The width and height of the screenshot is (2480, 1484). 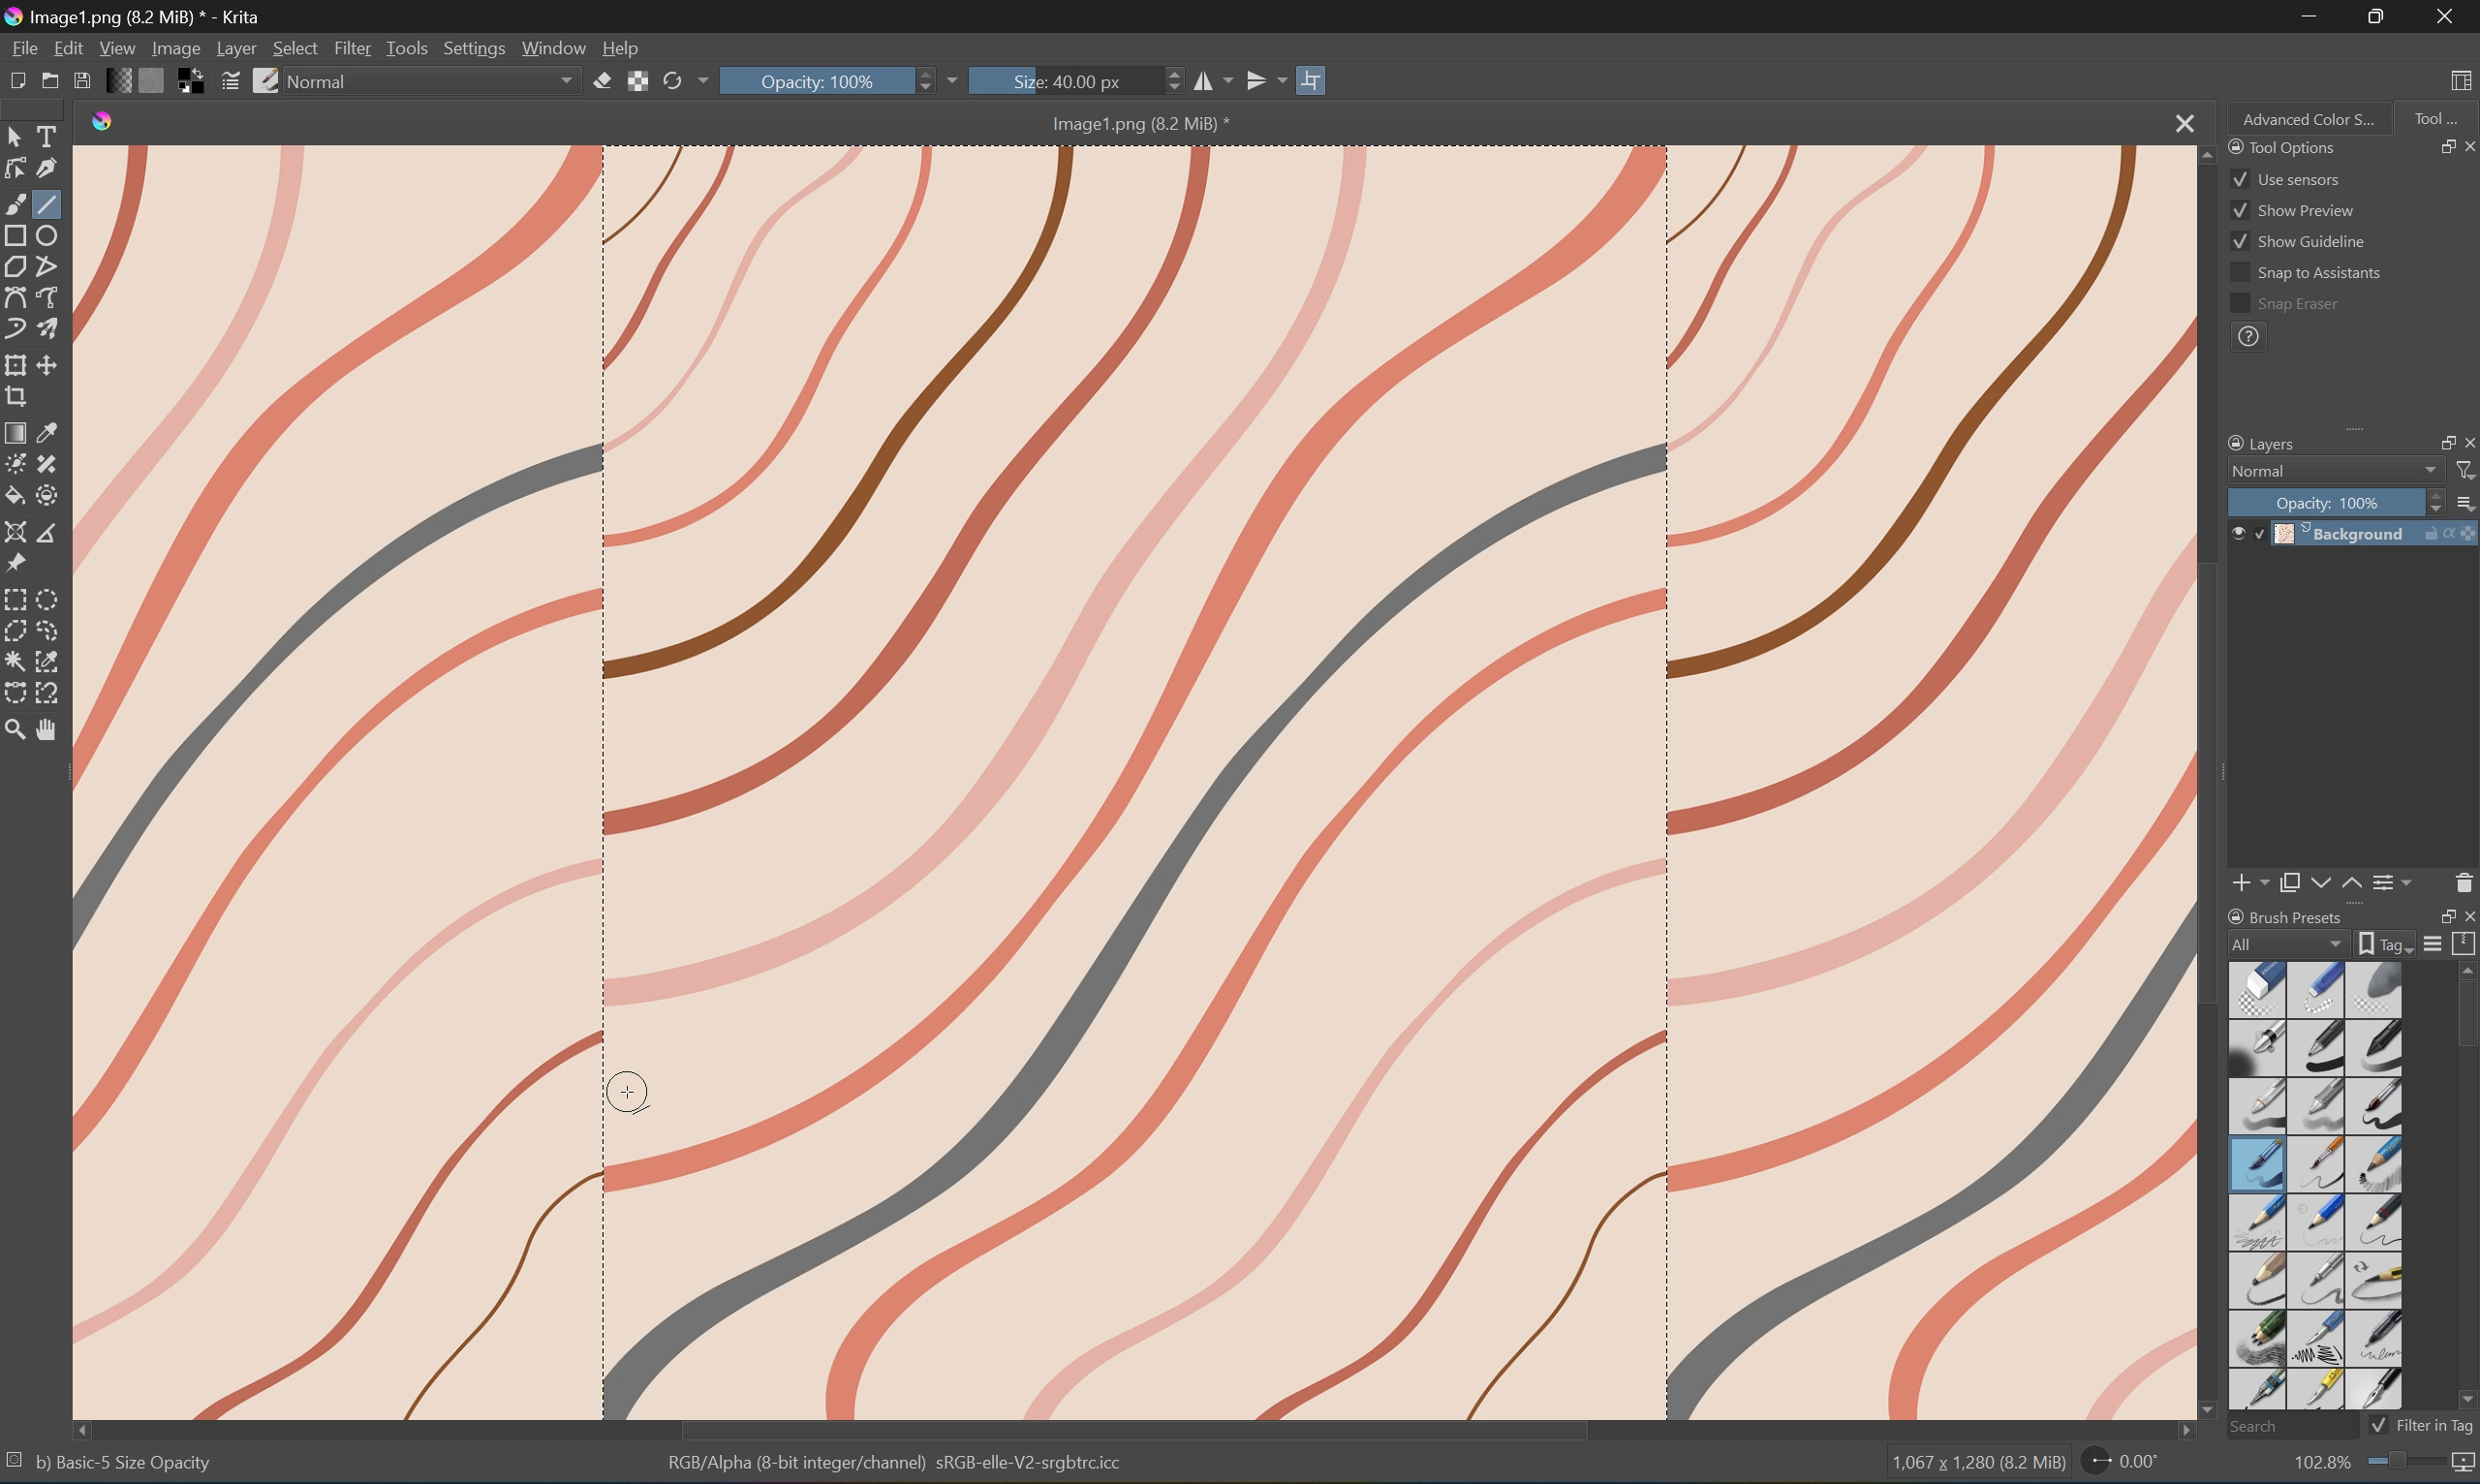 What do you see at coordinates (2279, 145) in the screenshot?
I see `Tool Options` at bounding box center [2279, 145].